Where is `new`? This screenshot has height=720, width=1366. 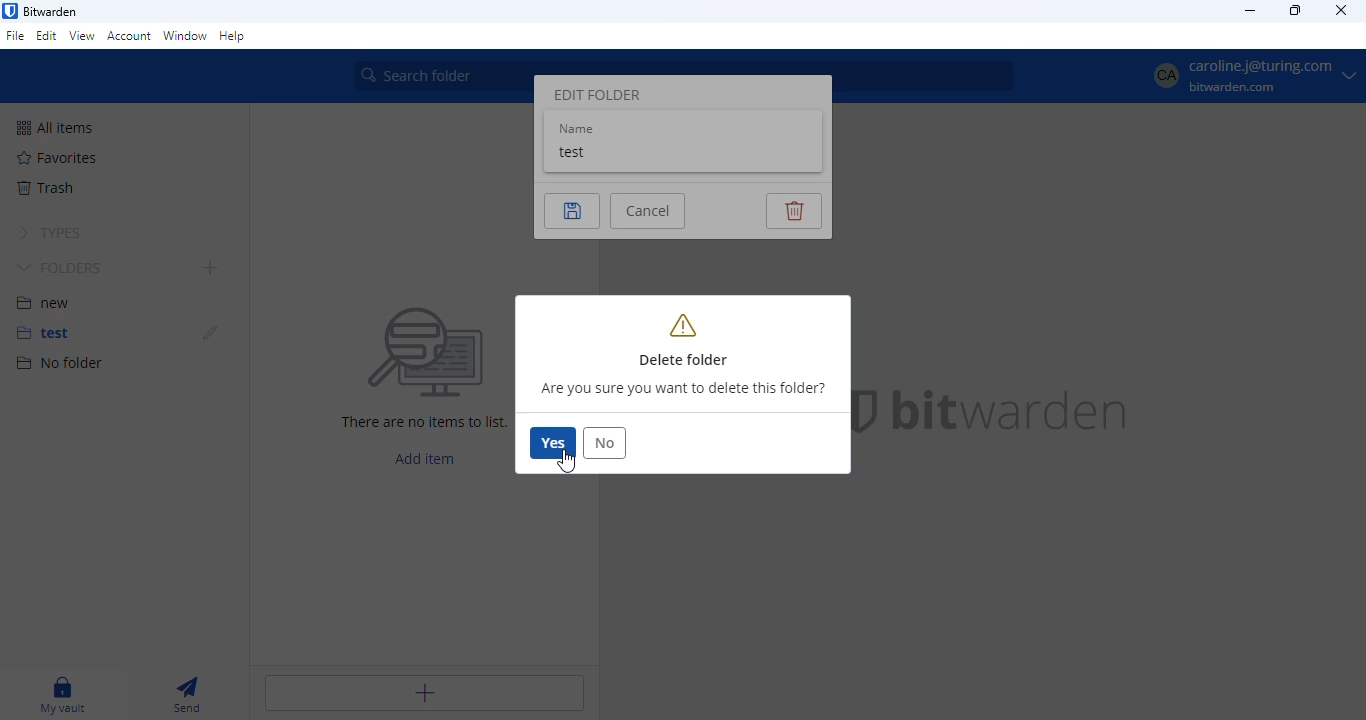
new is located at coordinates (43, 302).